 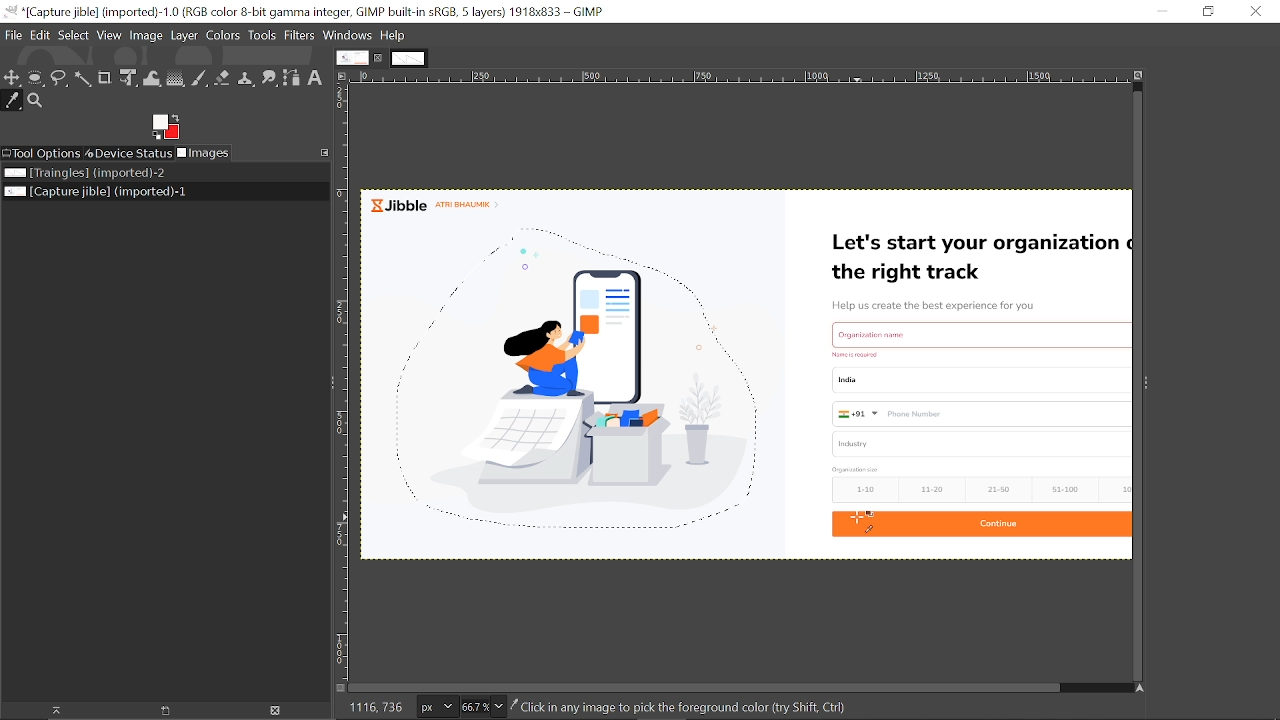 What do you see at coordinates (342, 384) in the screenshot?
I see `Vertical label` at bounding box center [342, 384].